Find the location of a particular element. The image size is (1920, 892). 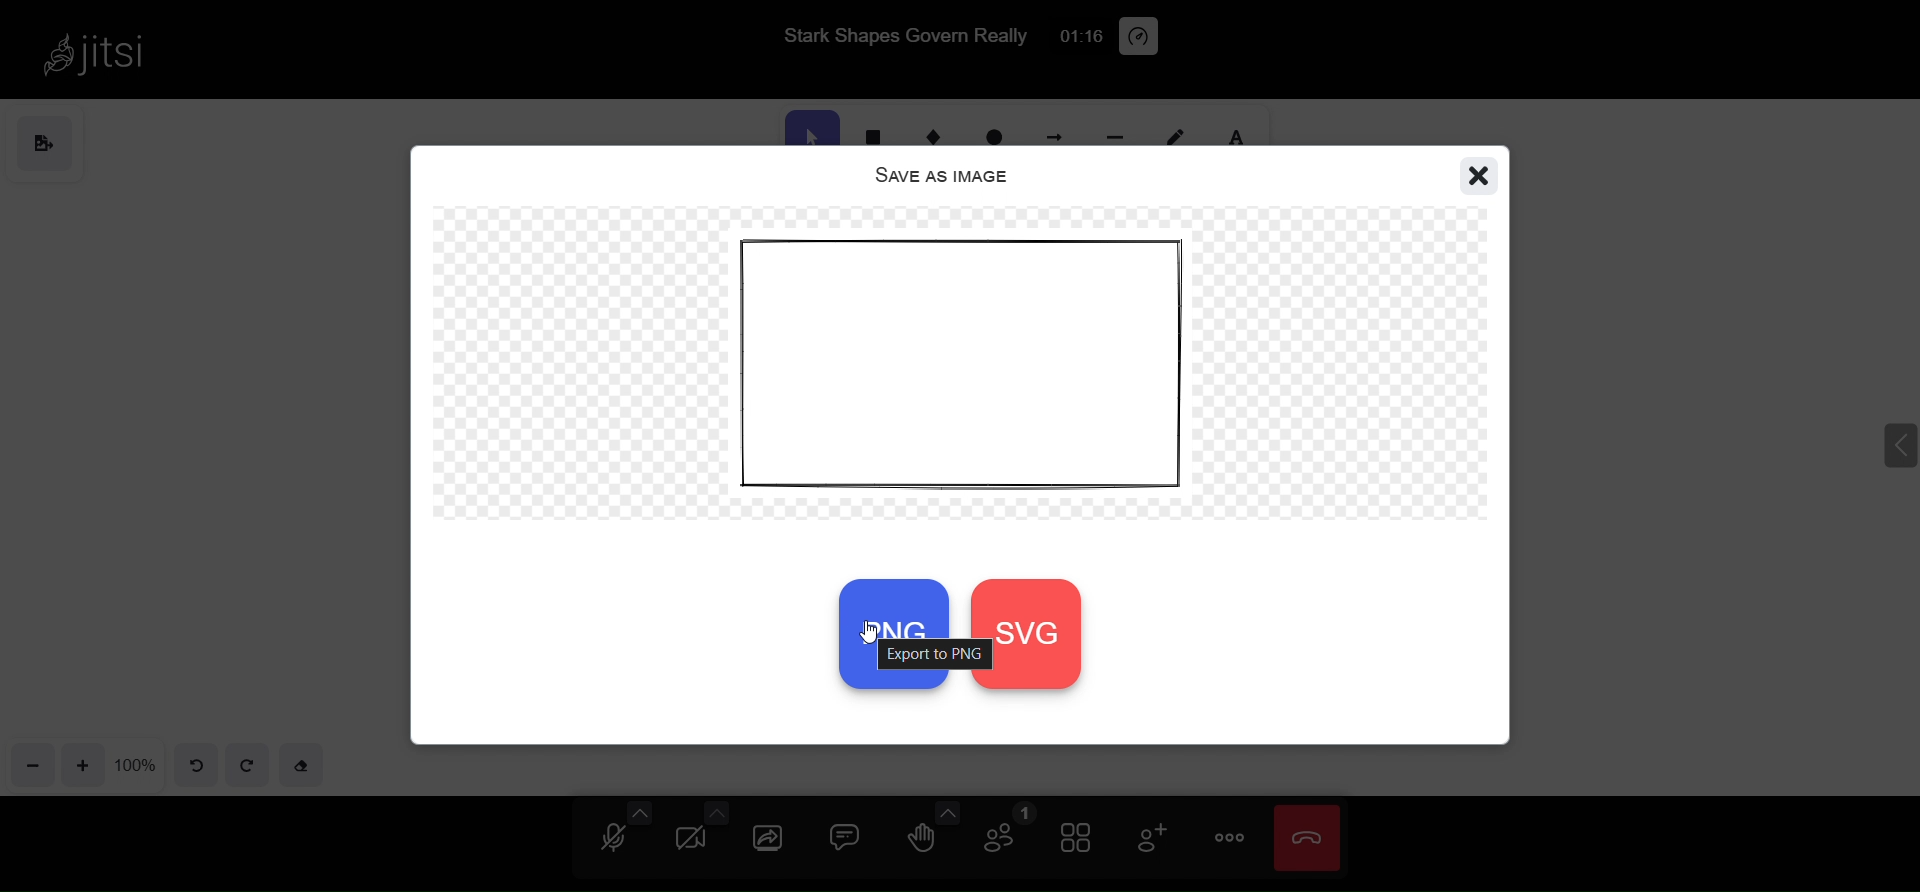

zoom in is located at coordinates (82, 764).